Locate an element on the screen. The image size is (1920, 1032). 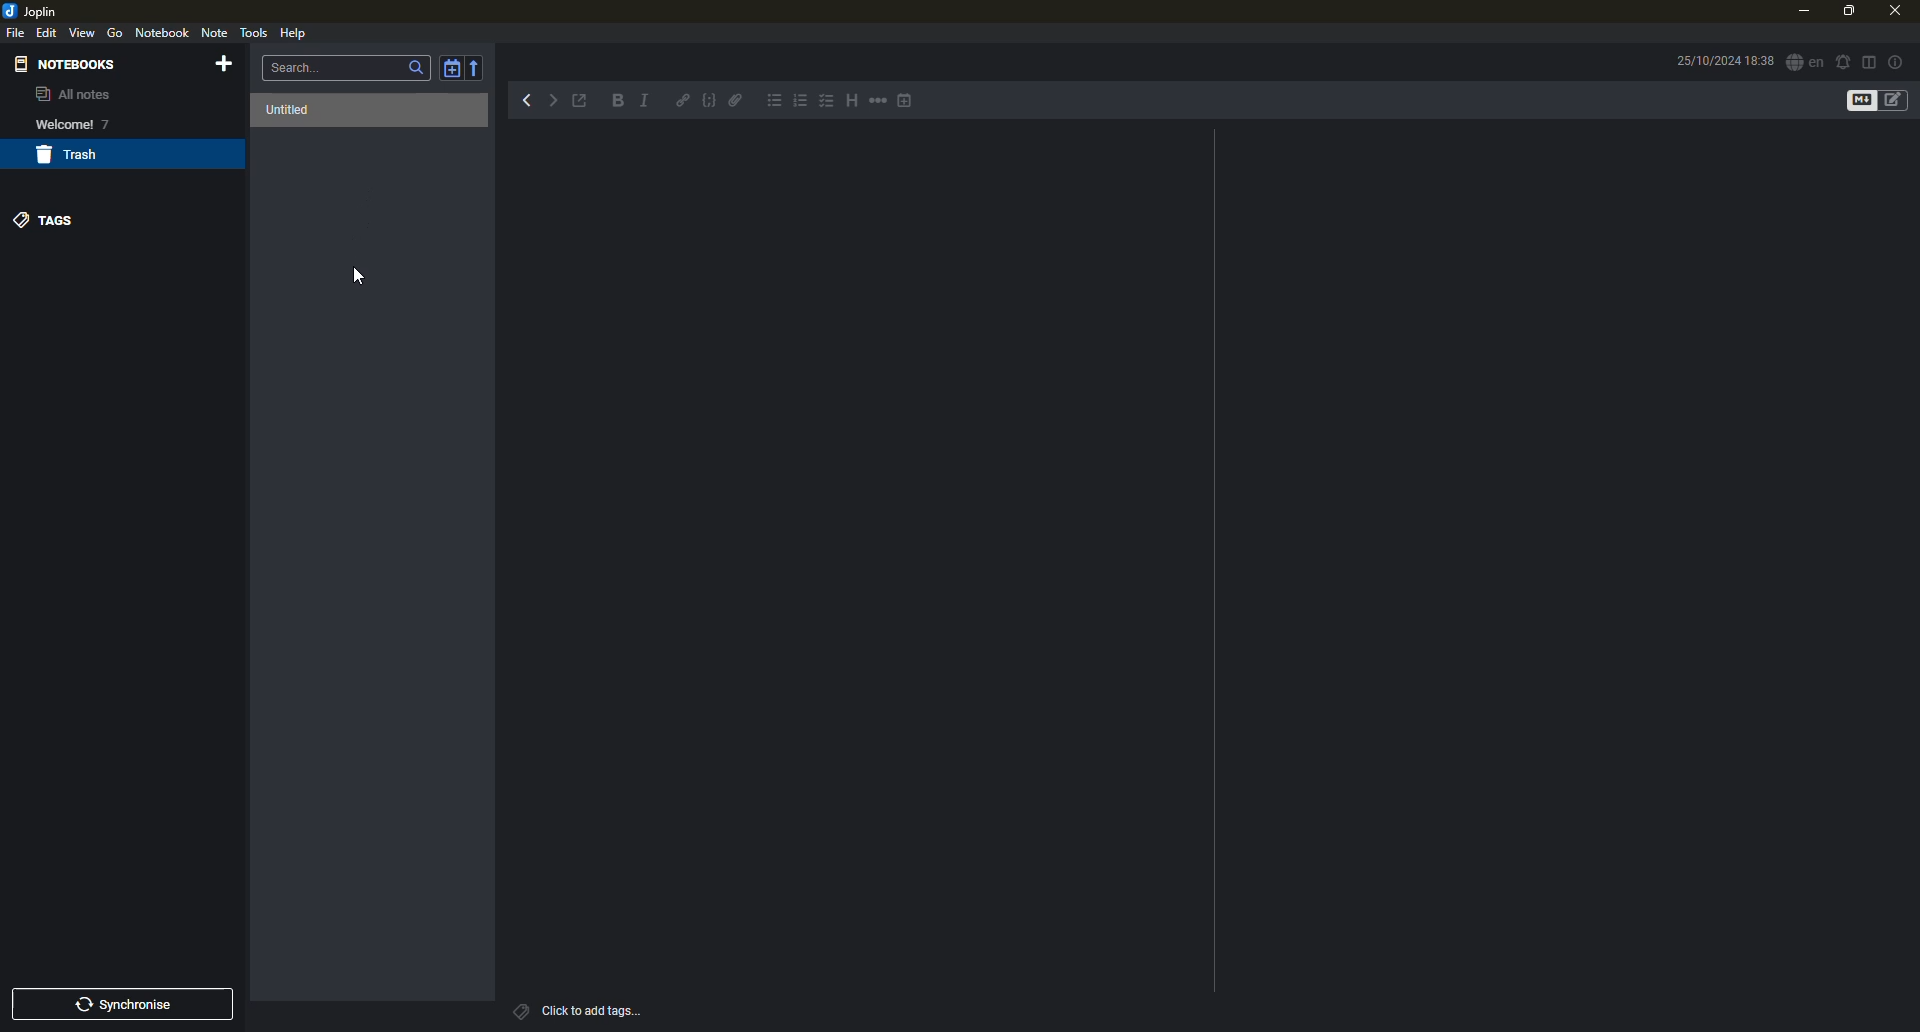
back is located at coordinates (525, 99).